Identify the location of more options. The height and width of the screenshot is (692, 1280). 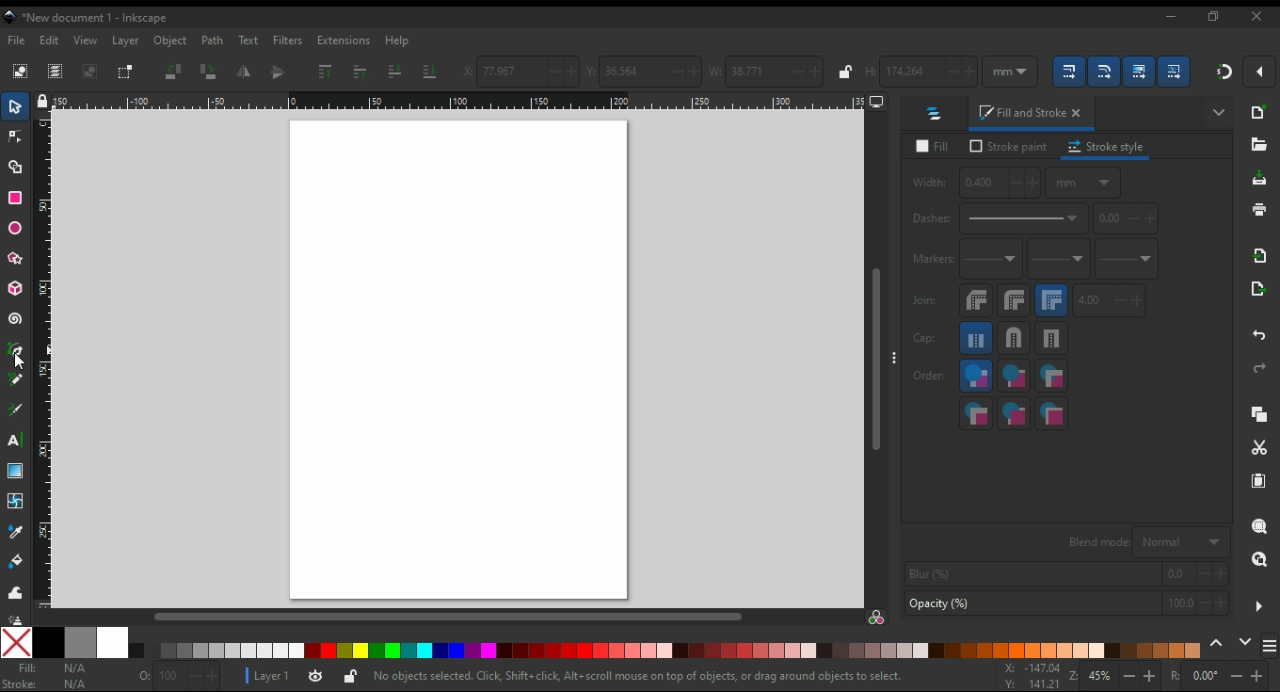
(1259, 605).